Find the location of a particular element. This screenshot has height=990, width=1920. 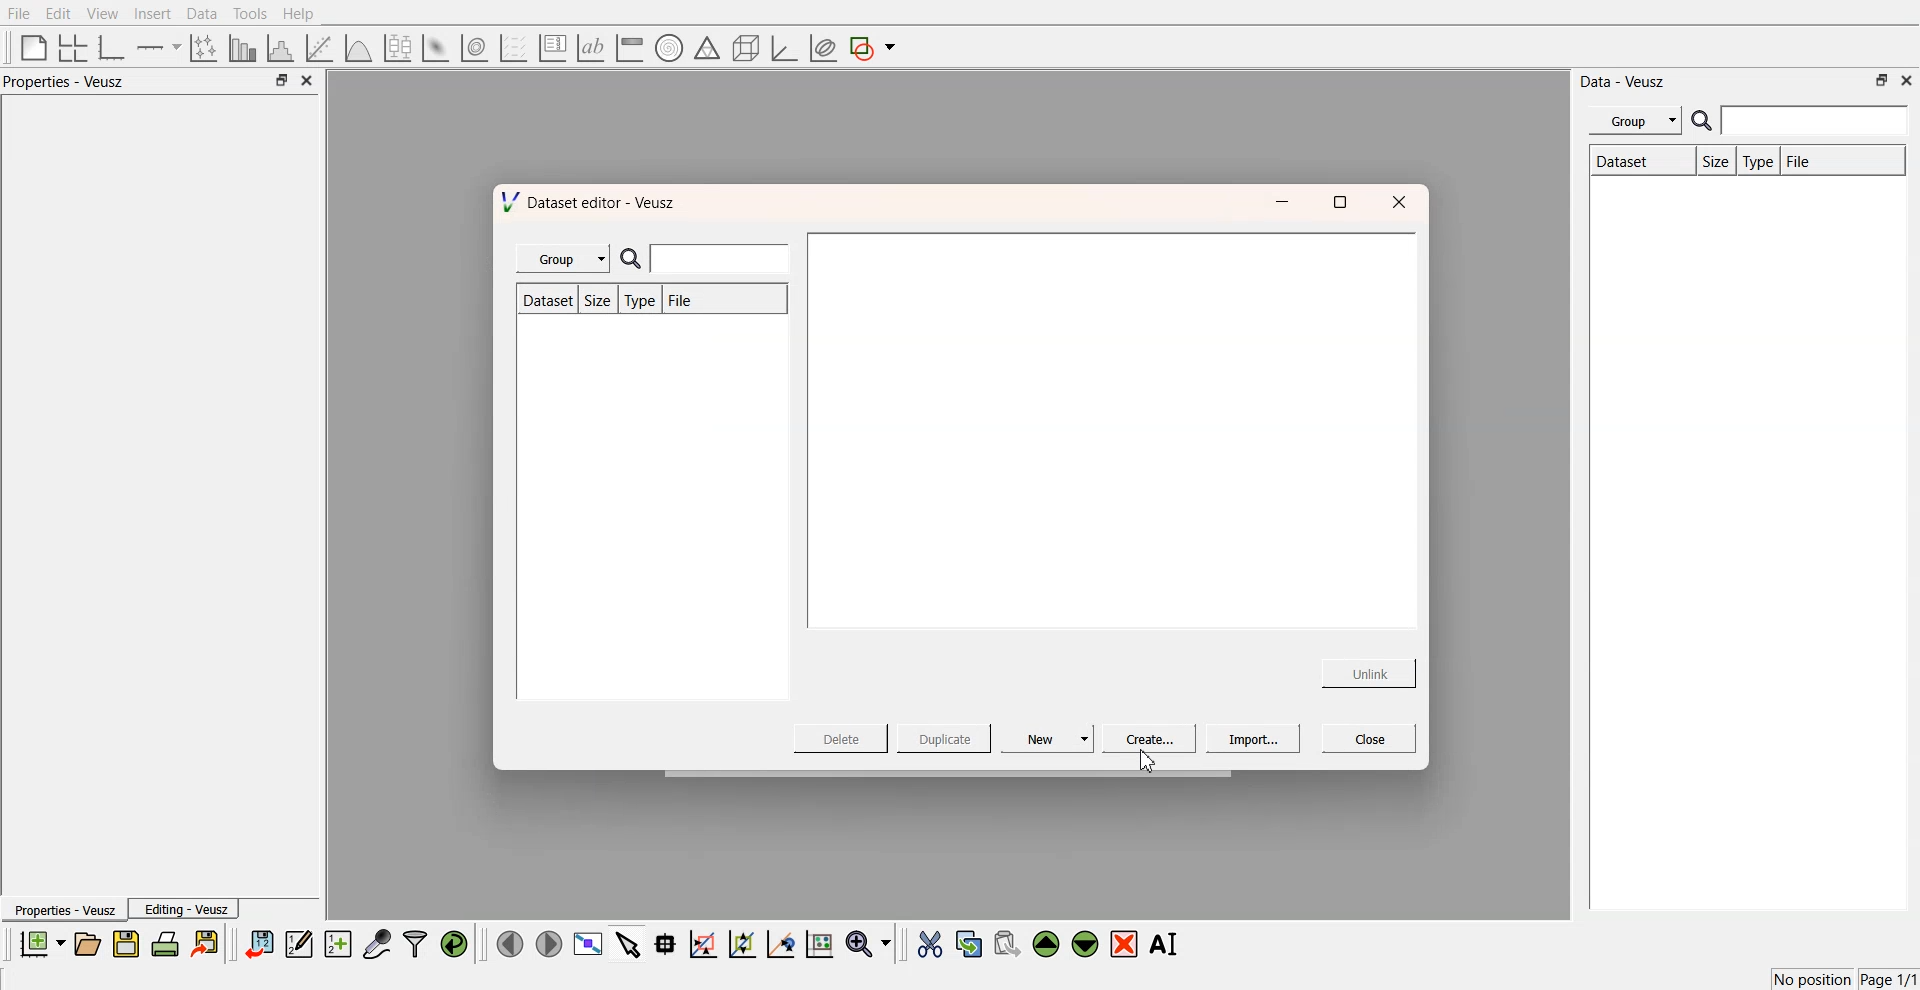

add an axis is located at coordinates (160, 47).